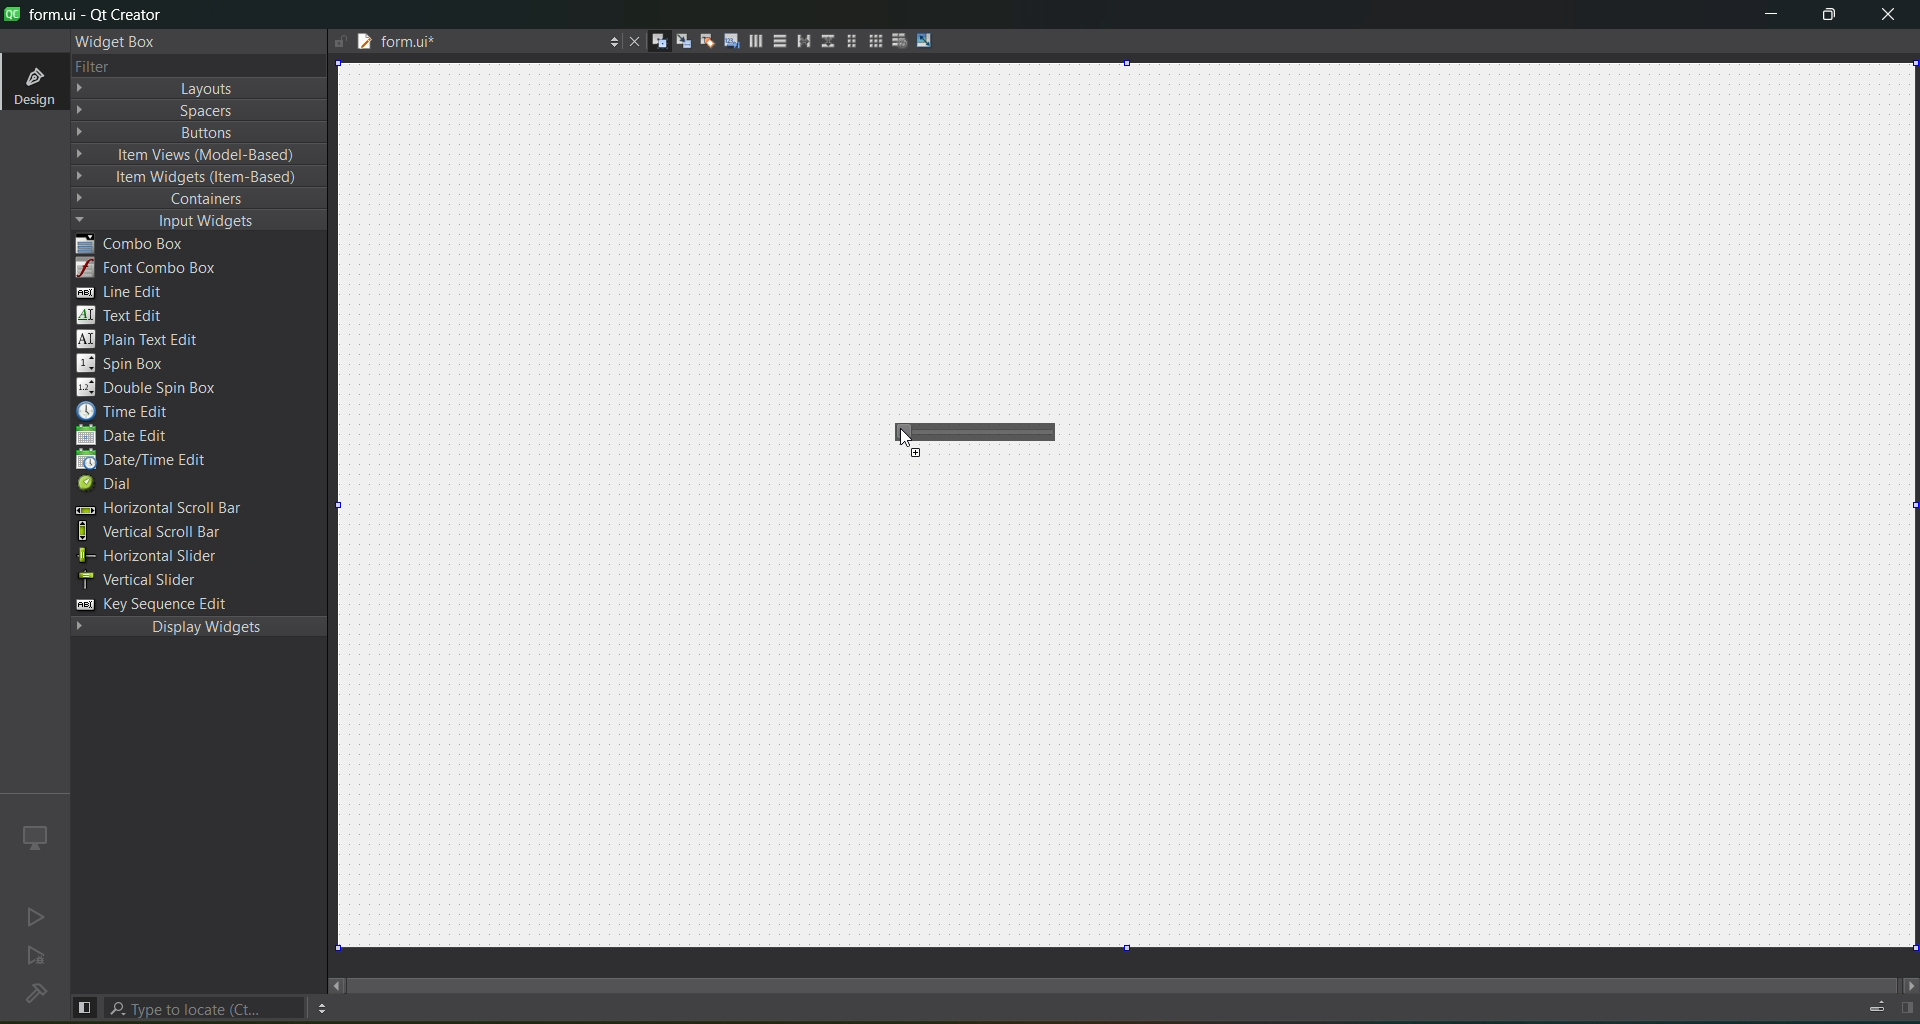 This screenshot has height=1024, width=1920. I want to click on move right, so click(1907, 982).